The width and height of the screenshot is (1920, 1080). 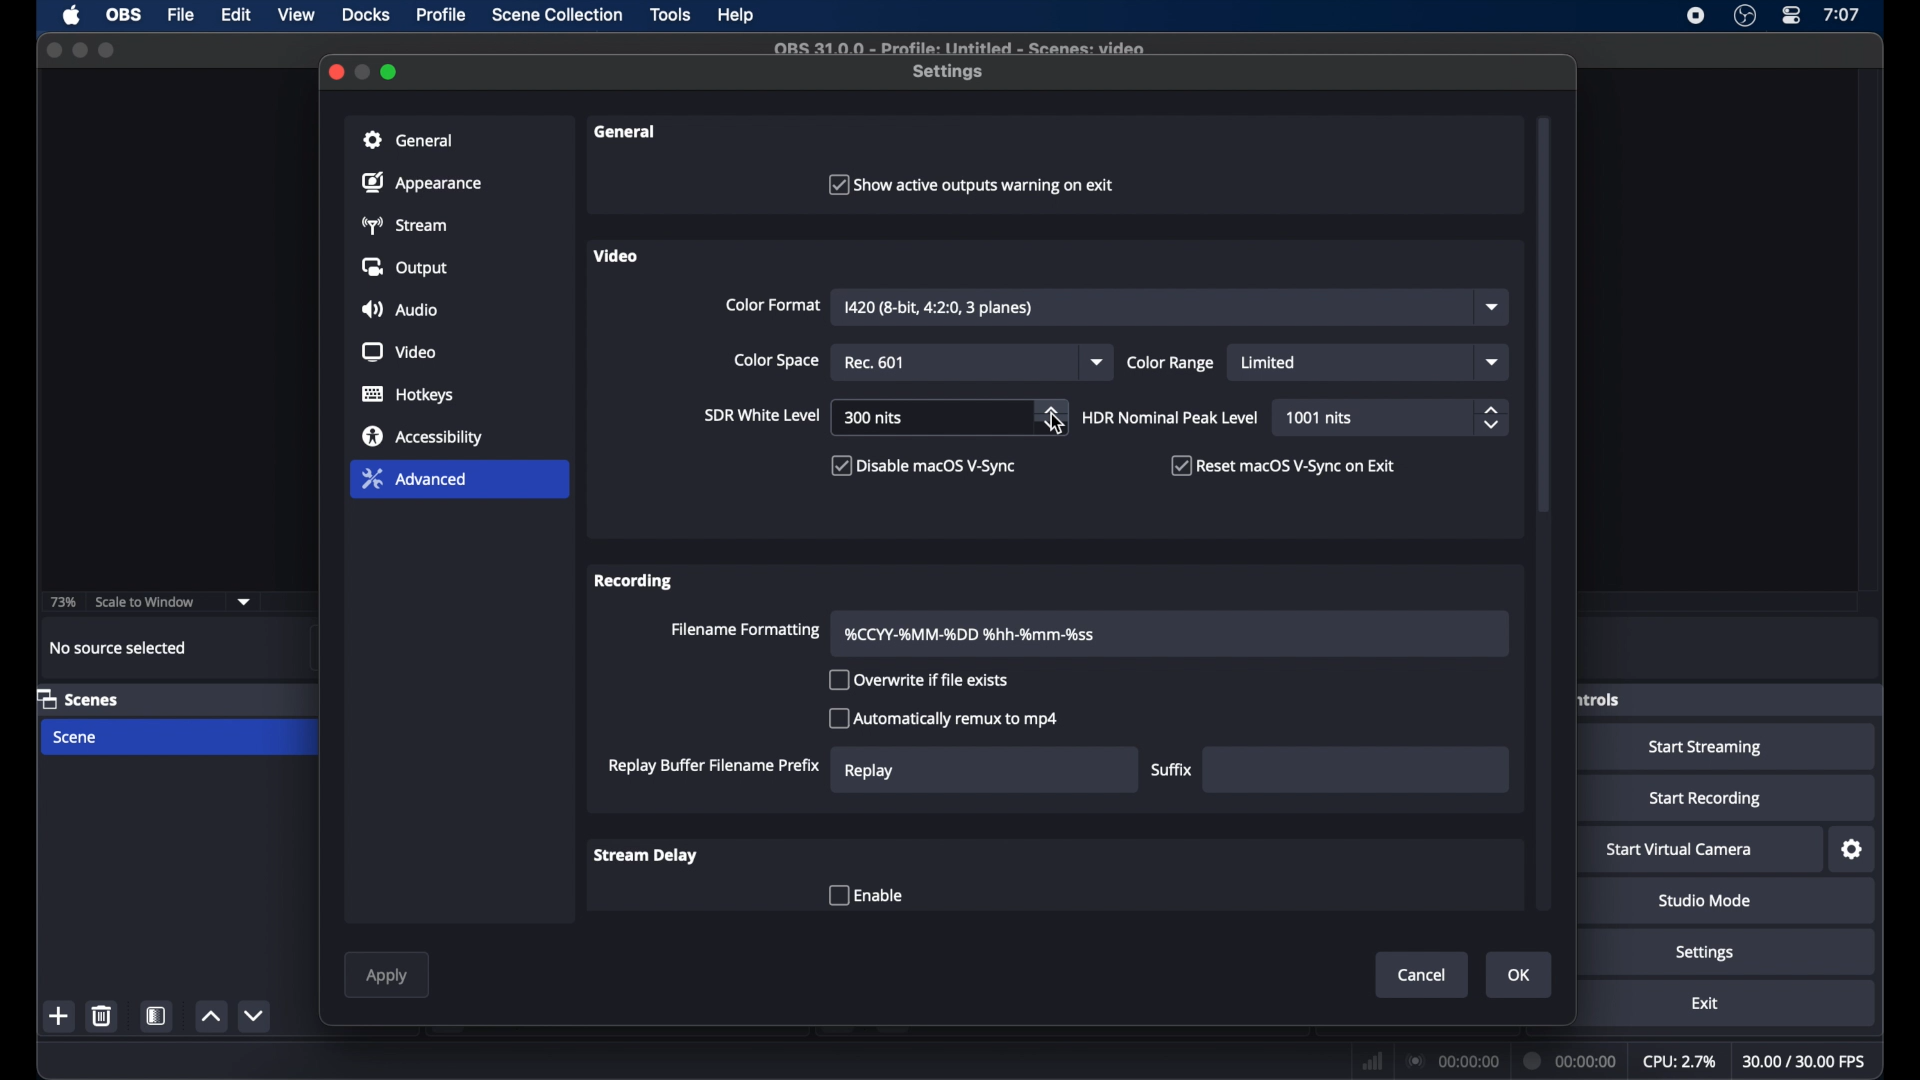 What do you see at coordinates (868, 772) in the screenshot?
I see `replay` at bounding box center [868, 772].